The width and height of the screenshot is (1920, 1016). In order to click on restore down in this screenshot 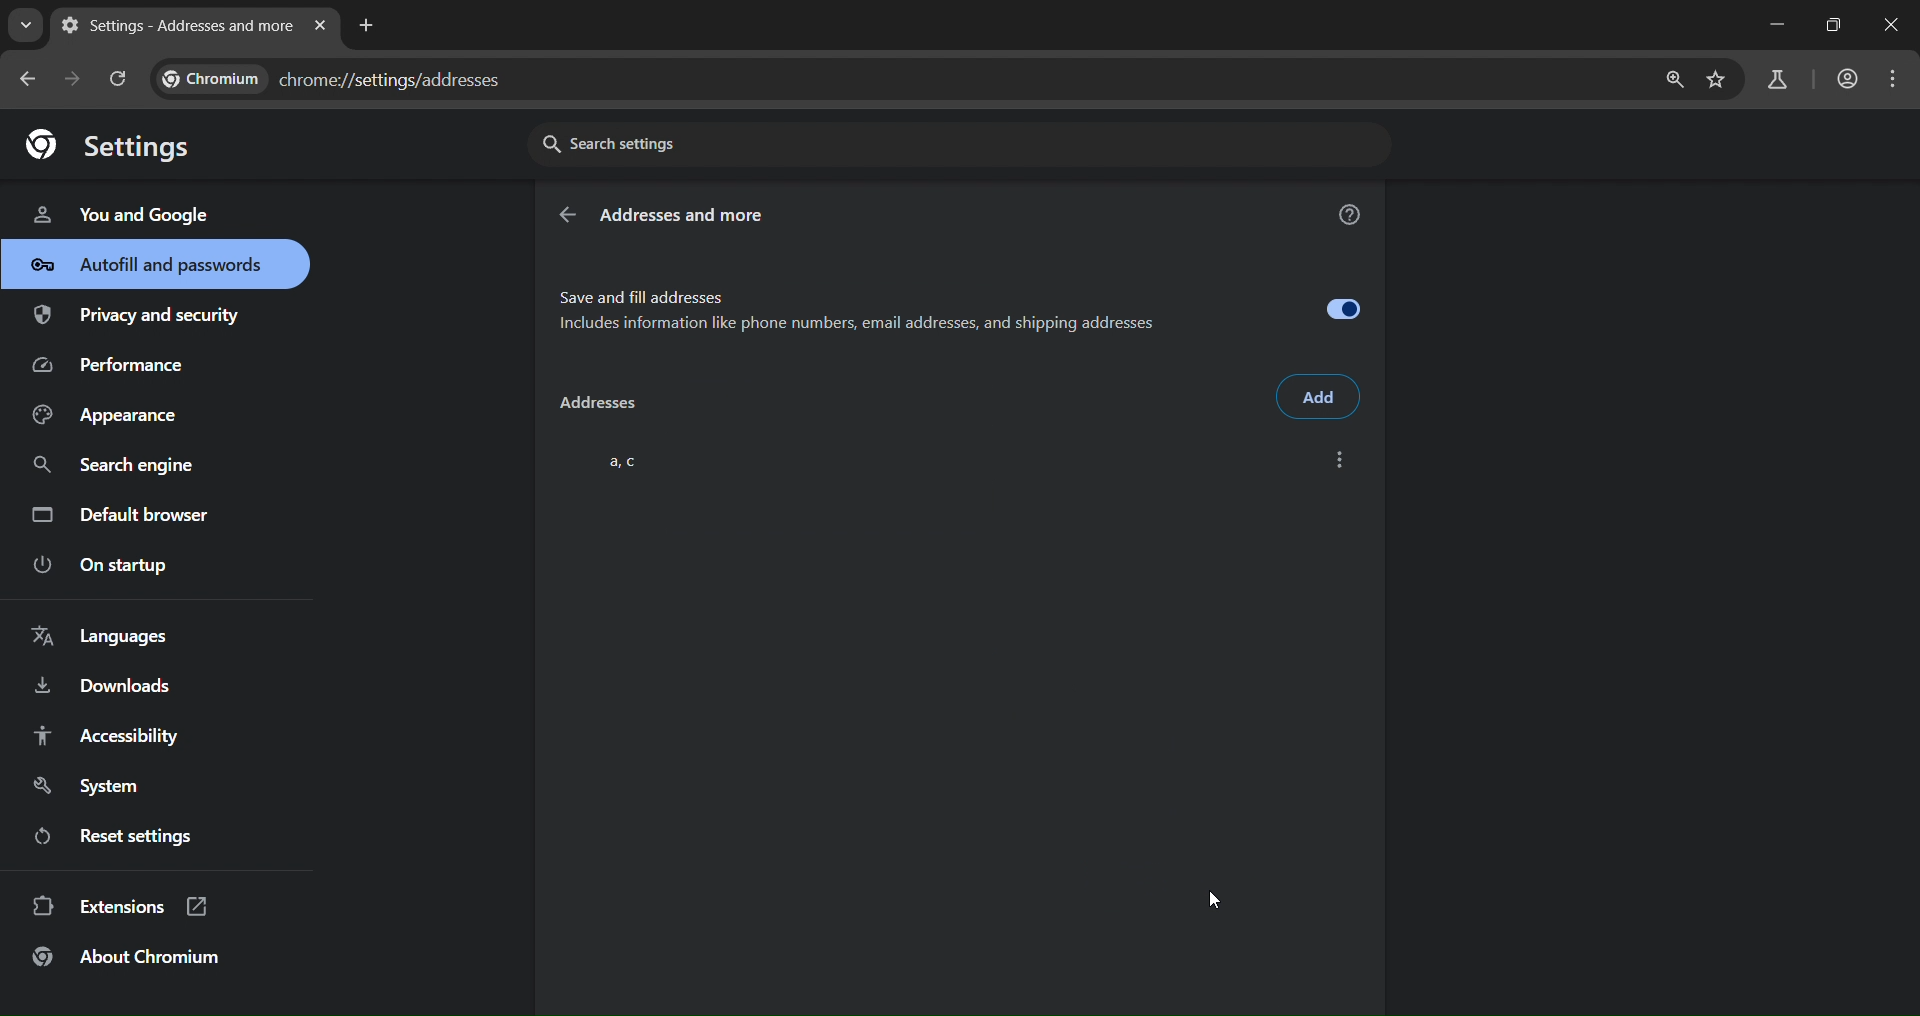, I will do `click(1830, 25)`.